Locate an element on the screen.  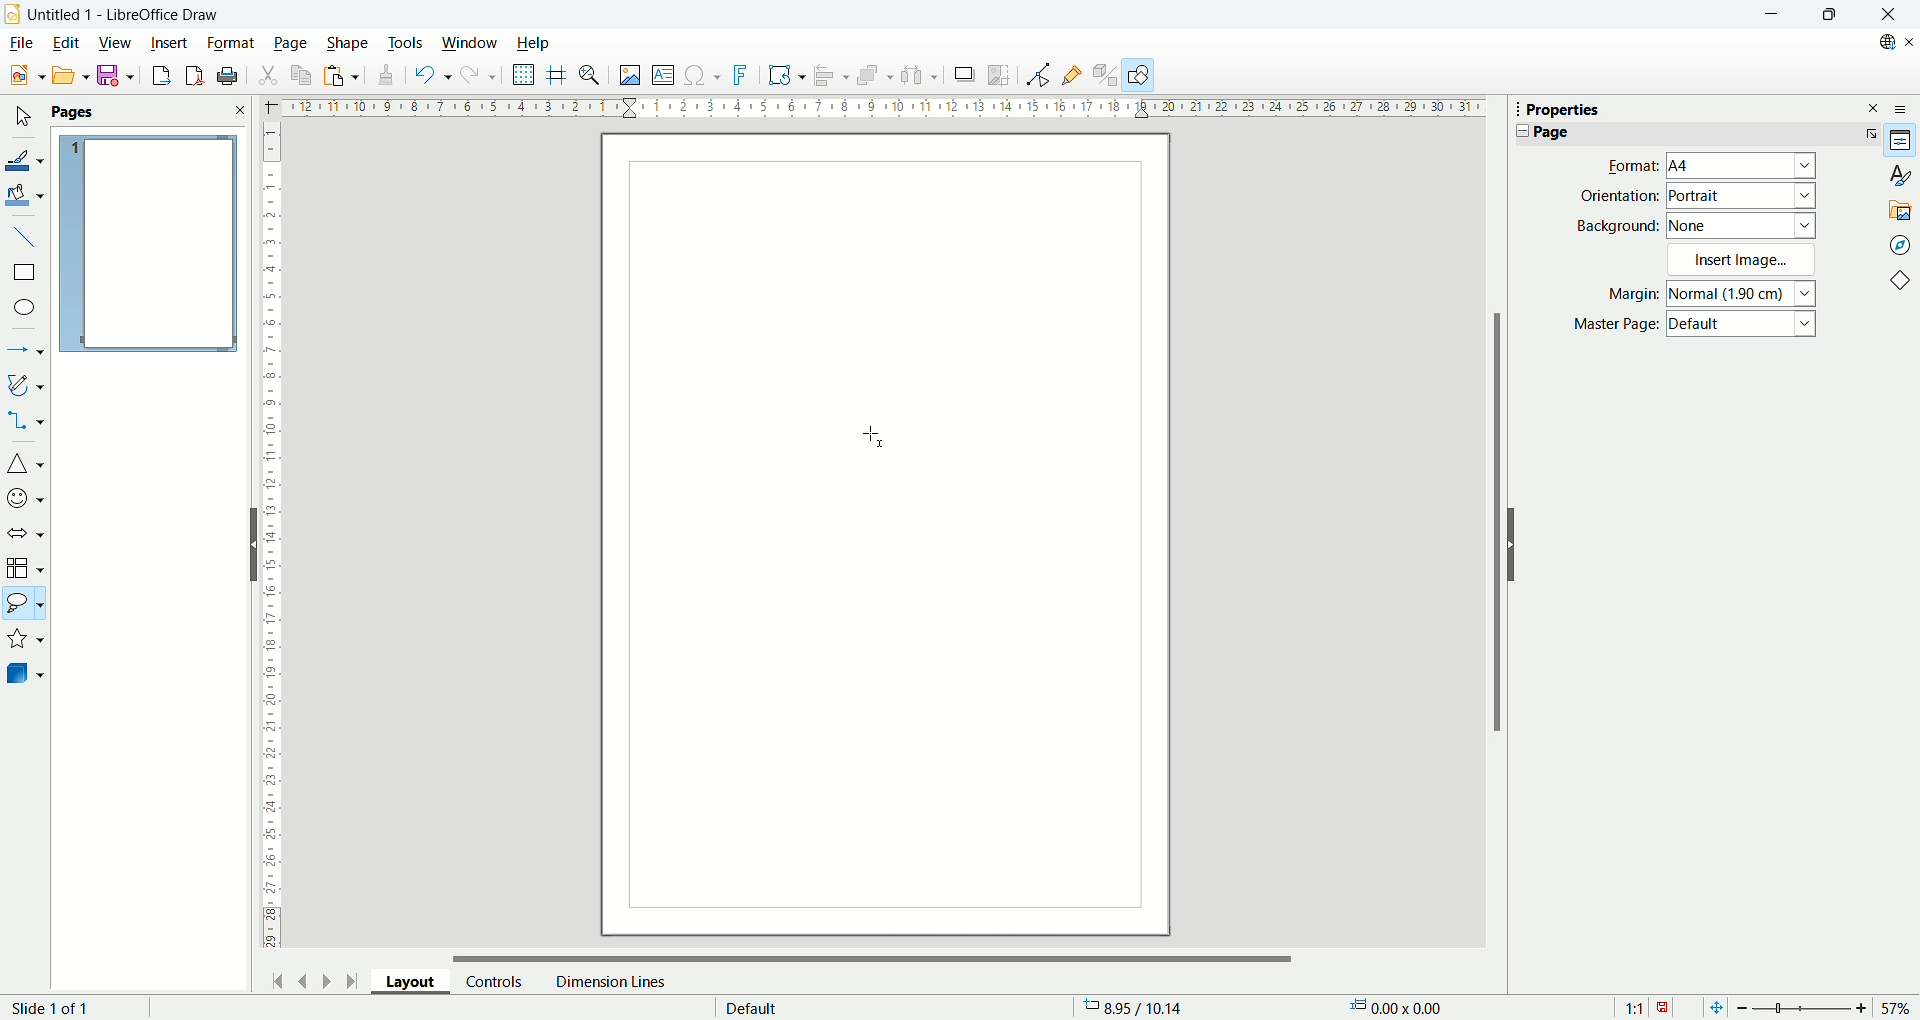
insert special character is located at coordinates (705, 74).